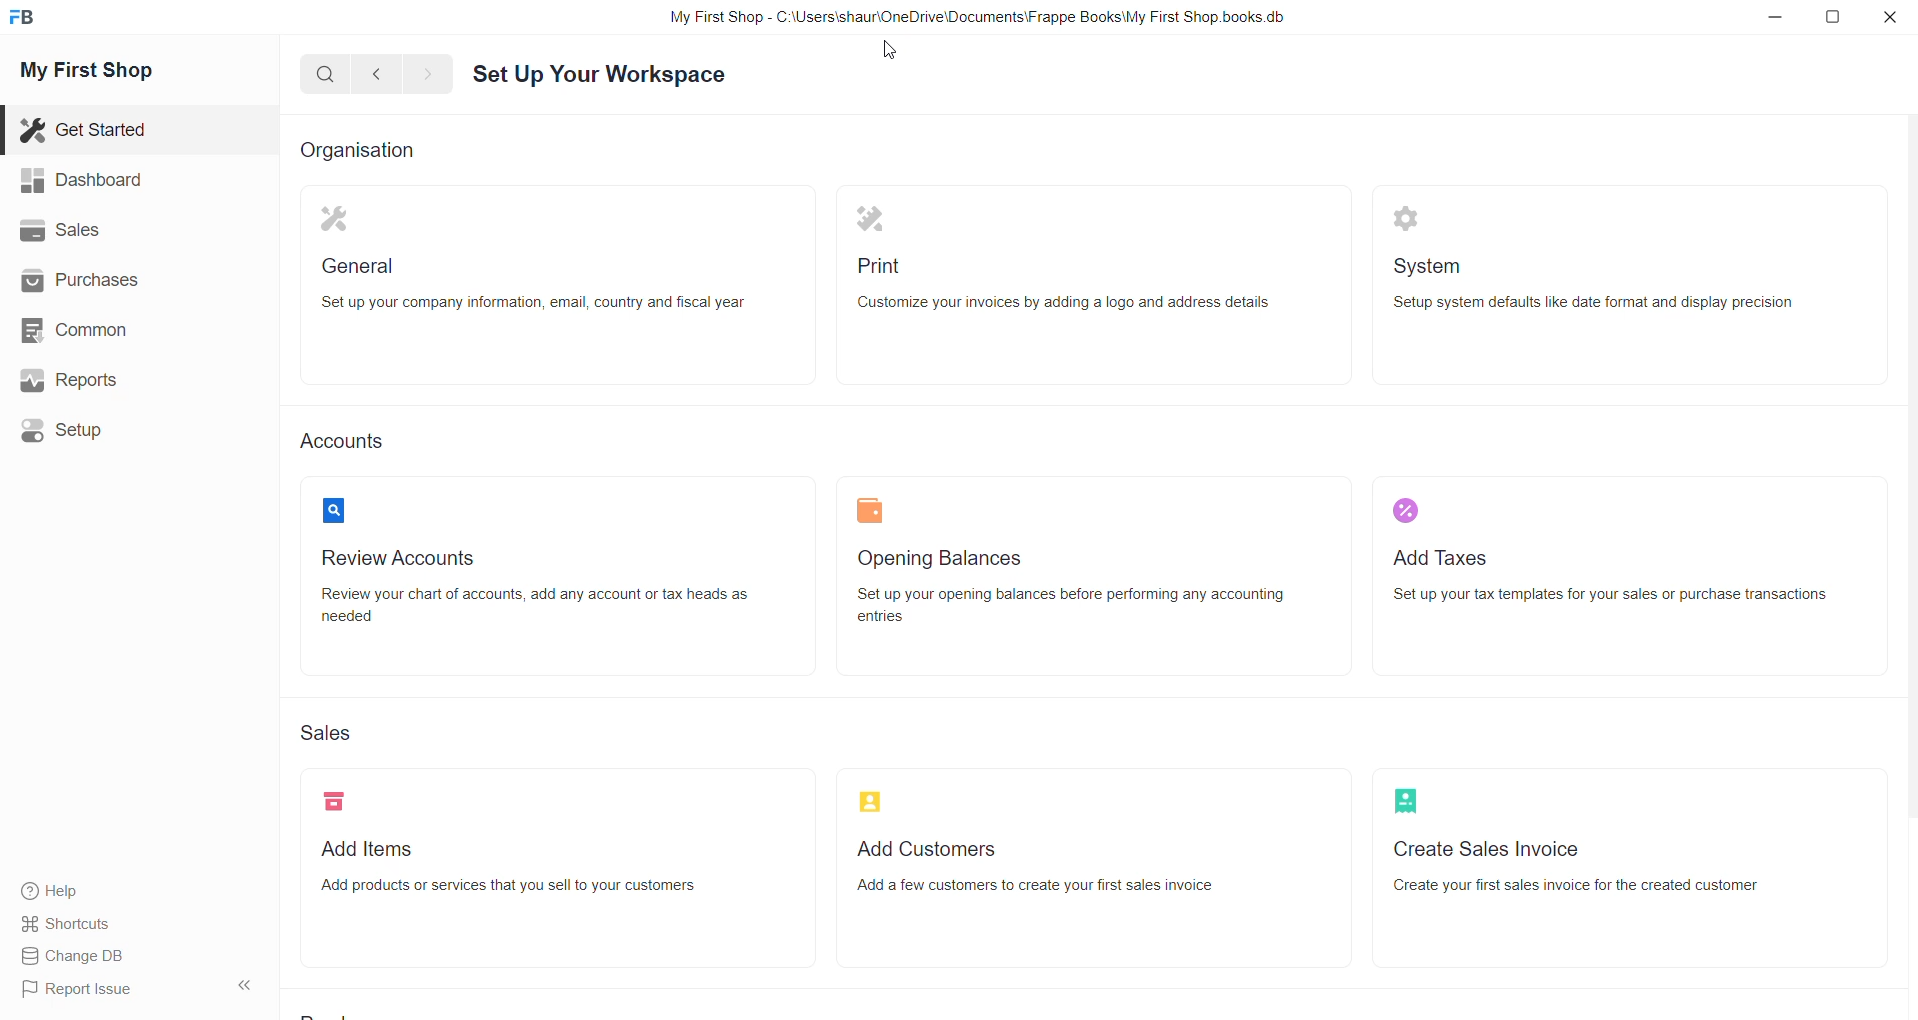 The height and width of the screenshot is (1020, 1918). I want to click on Sales, so click(325, 734).